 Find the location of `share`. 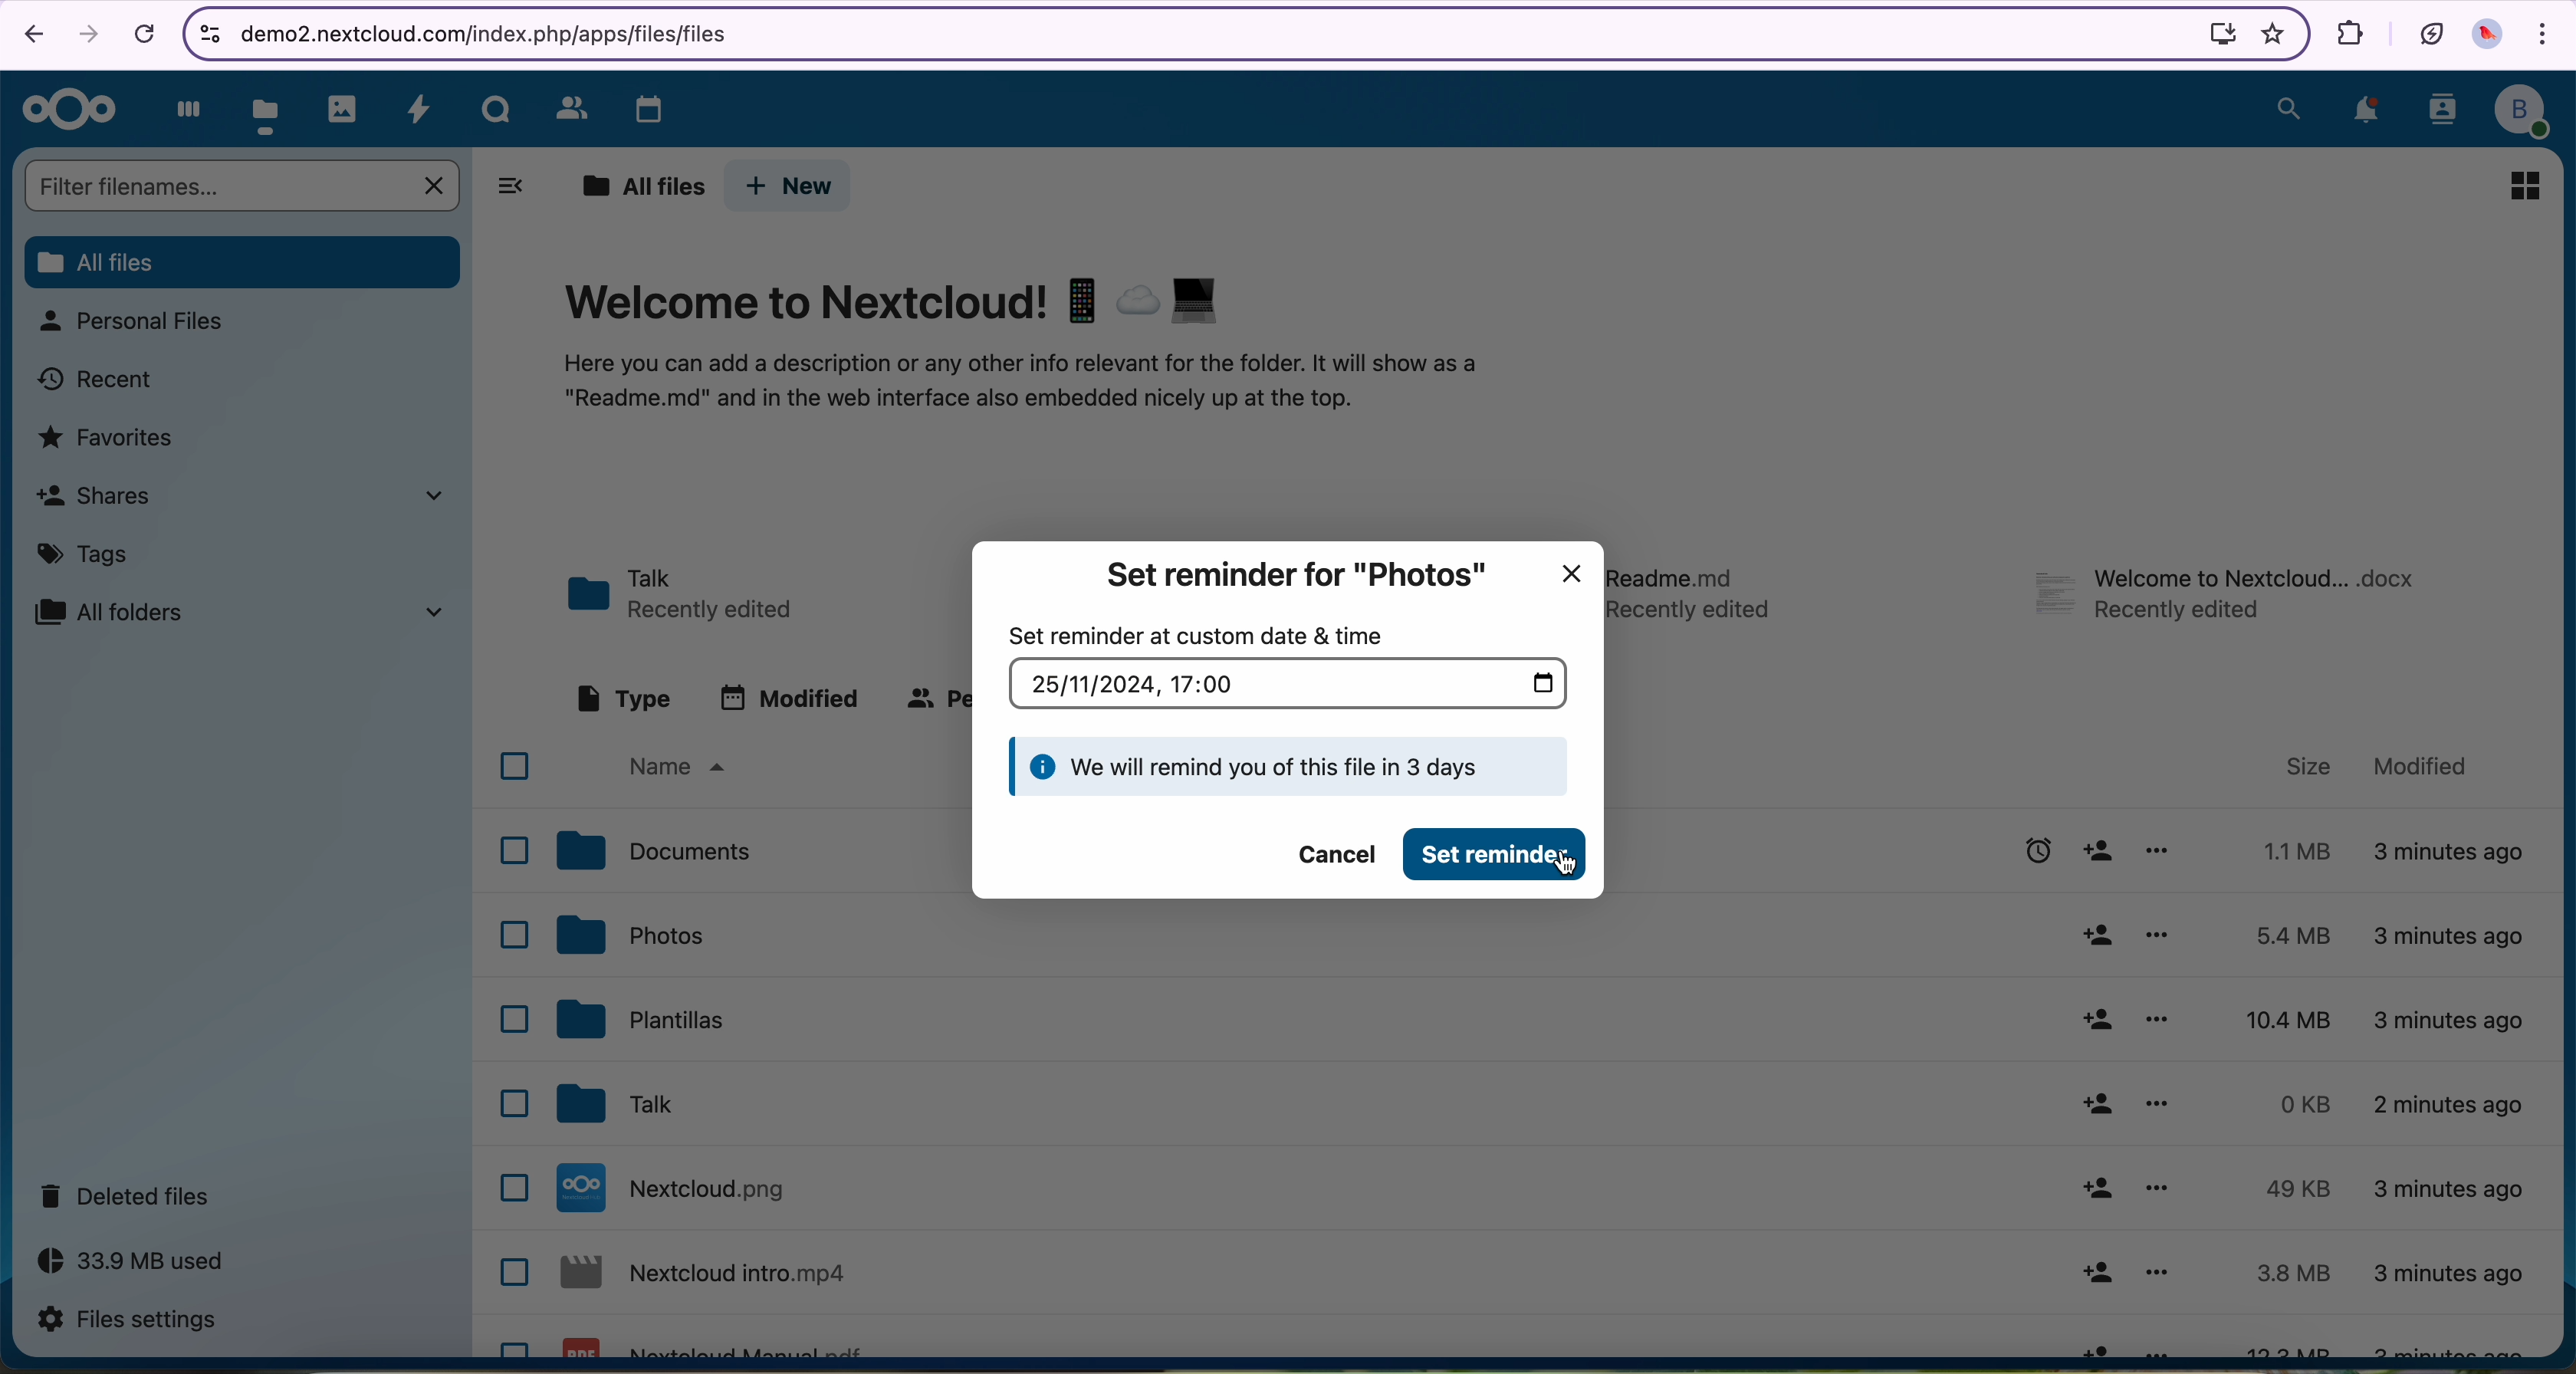

share is located at coordinates (2091, 937).